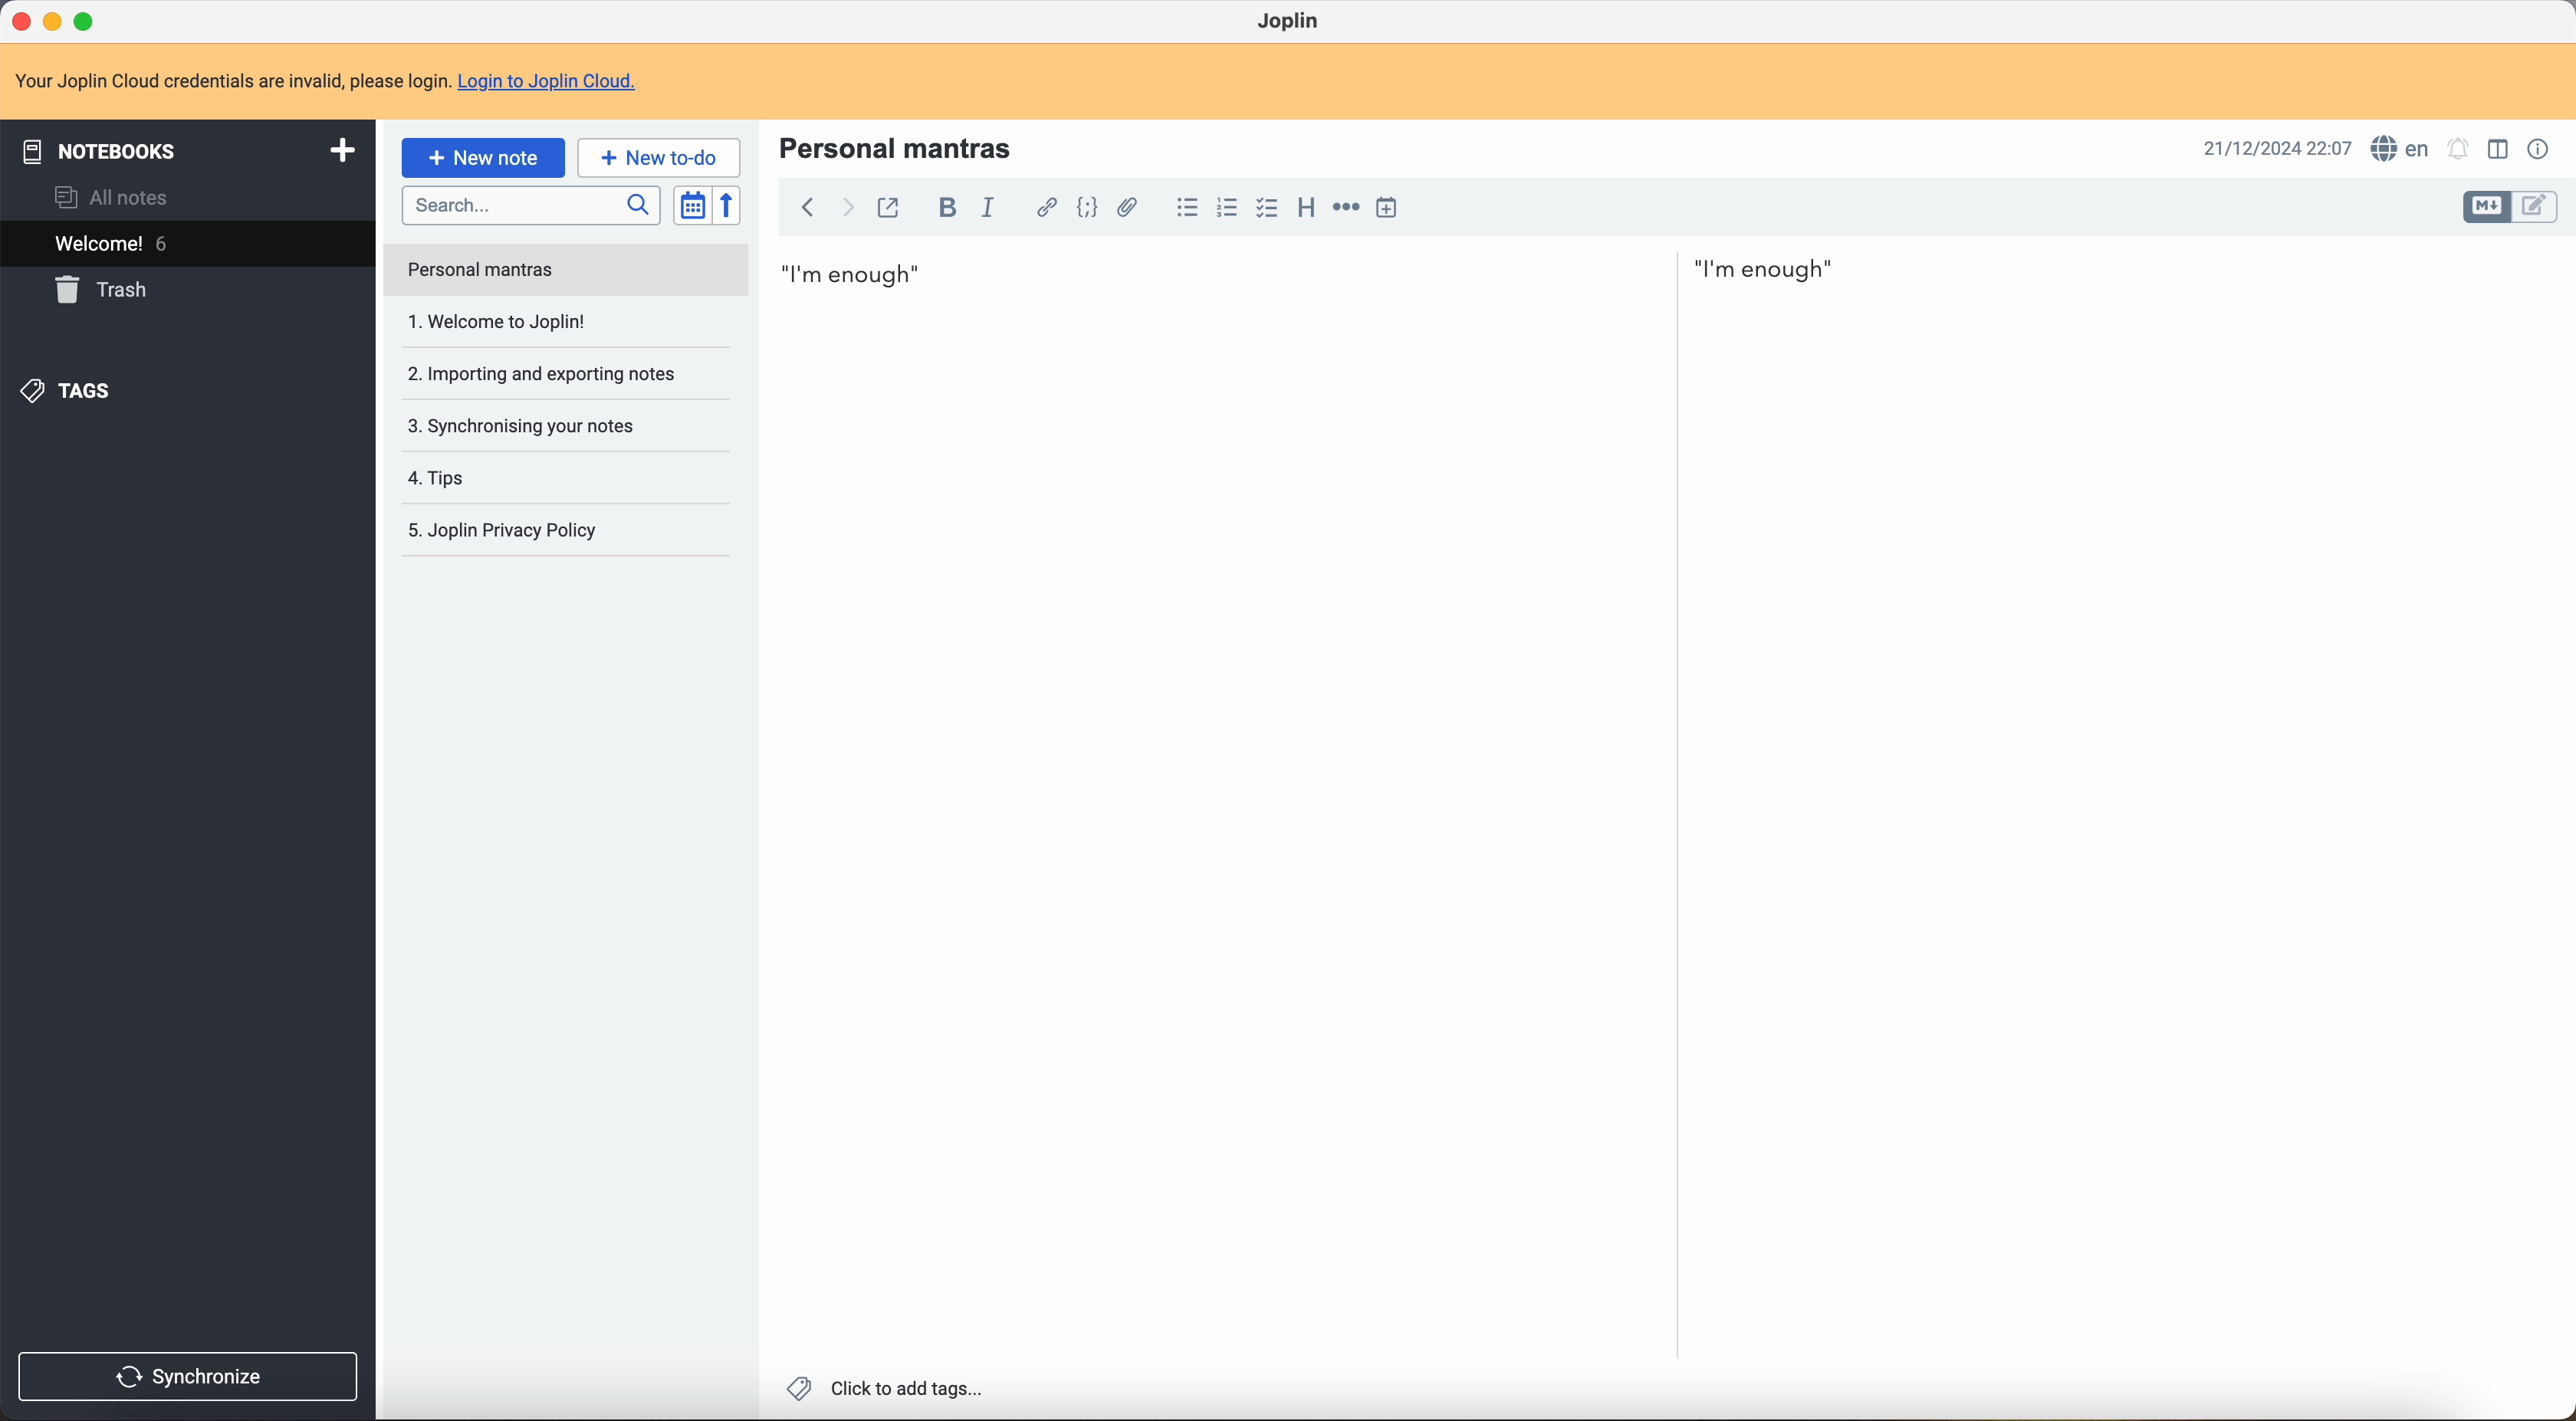 The width and height of the screenshot is (2576, 1421). What do you see at coordinates (2502, 149) in the screenshot?
I see `toggle edit layout` at bounding box center [2502, 149].